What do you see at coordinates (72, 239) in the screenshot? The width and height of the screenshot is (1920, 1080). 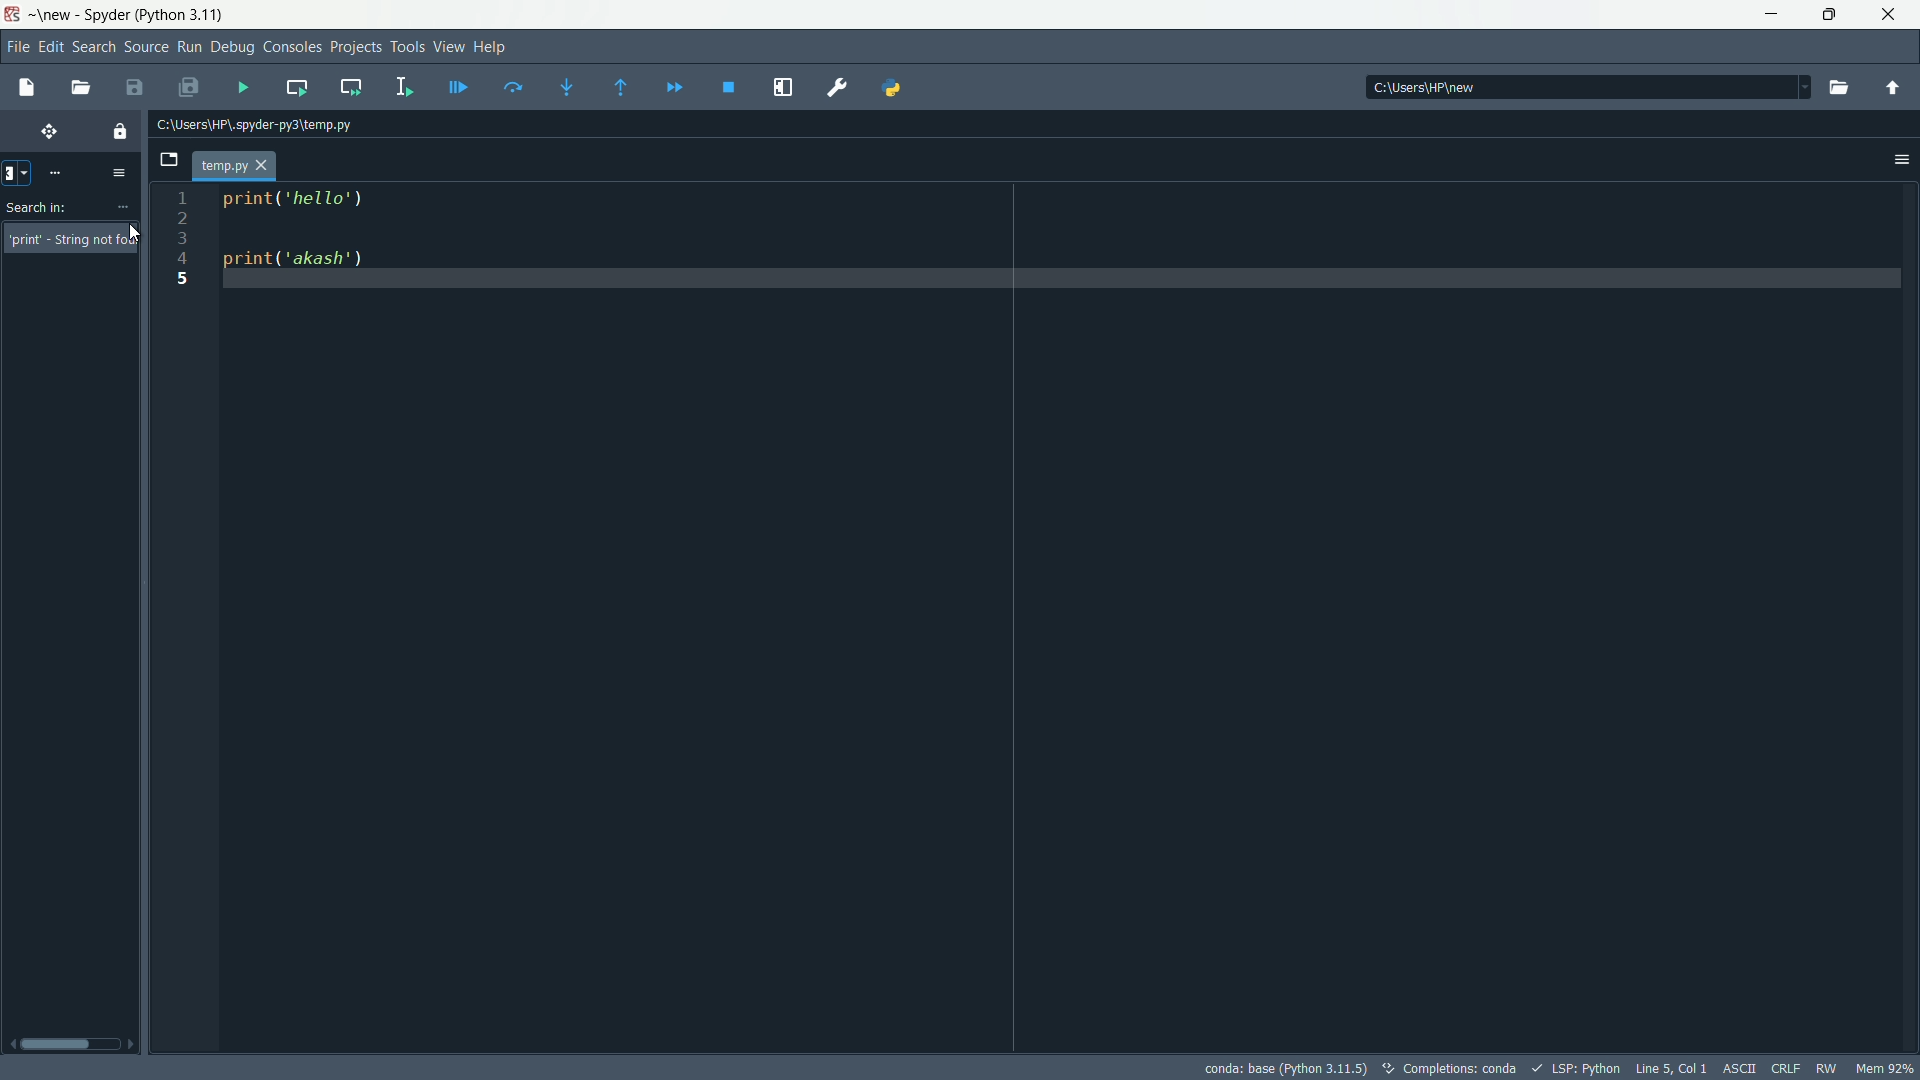 I see `String not found` at bounding box center [72, 239].